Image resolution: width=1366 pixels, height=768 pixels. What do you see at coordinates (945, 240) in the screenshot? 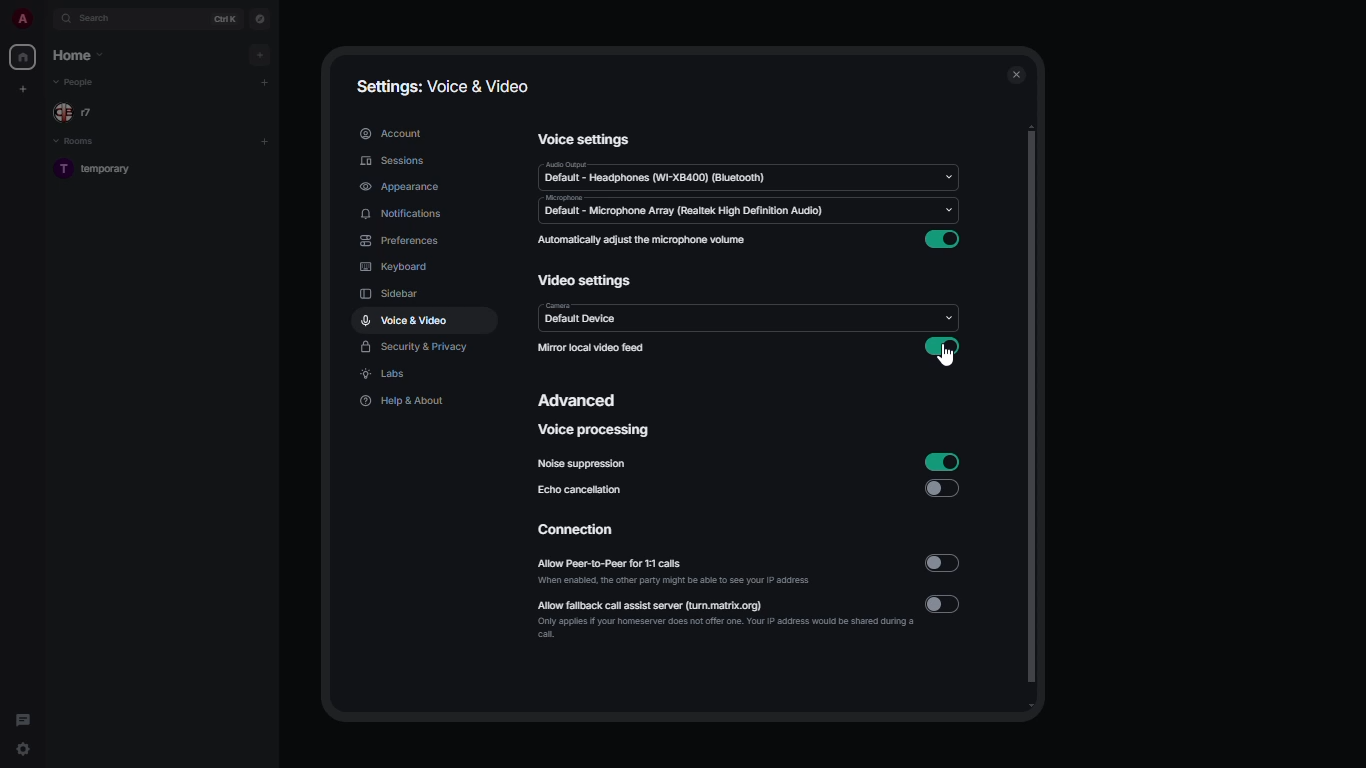
I see `enabled` at bounding box center [945, 240].